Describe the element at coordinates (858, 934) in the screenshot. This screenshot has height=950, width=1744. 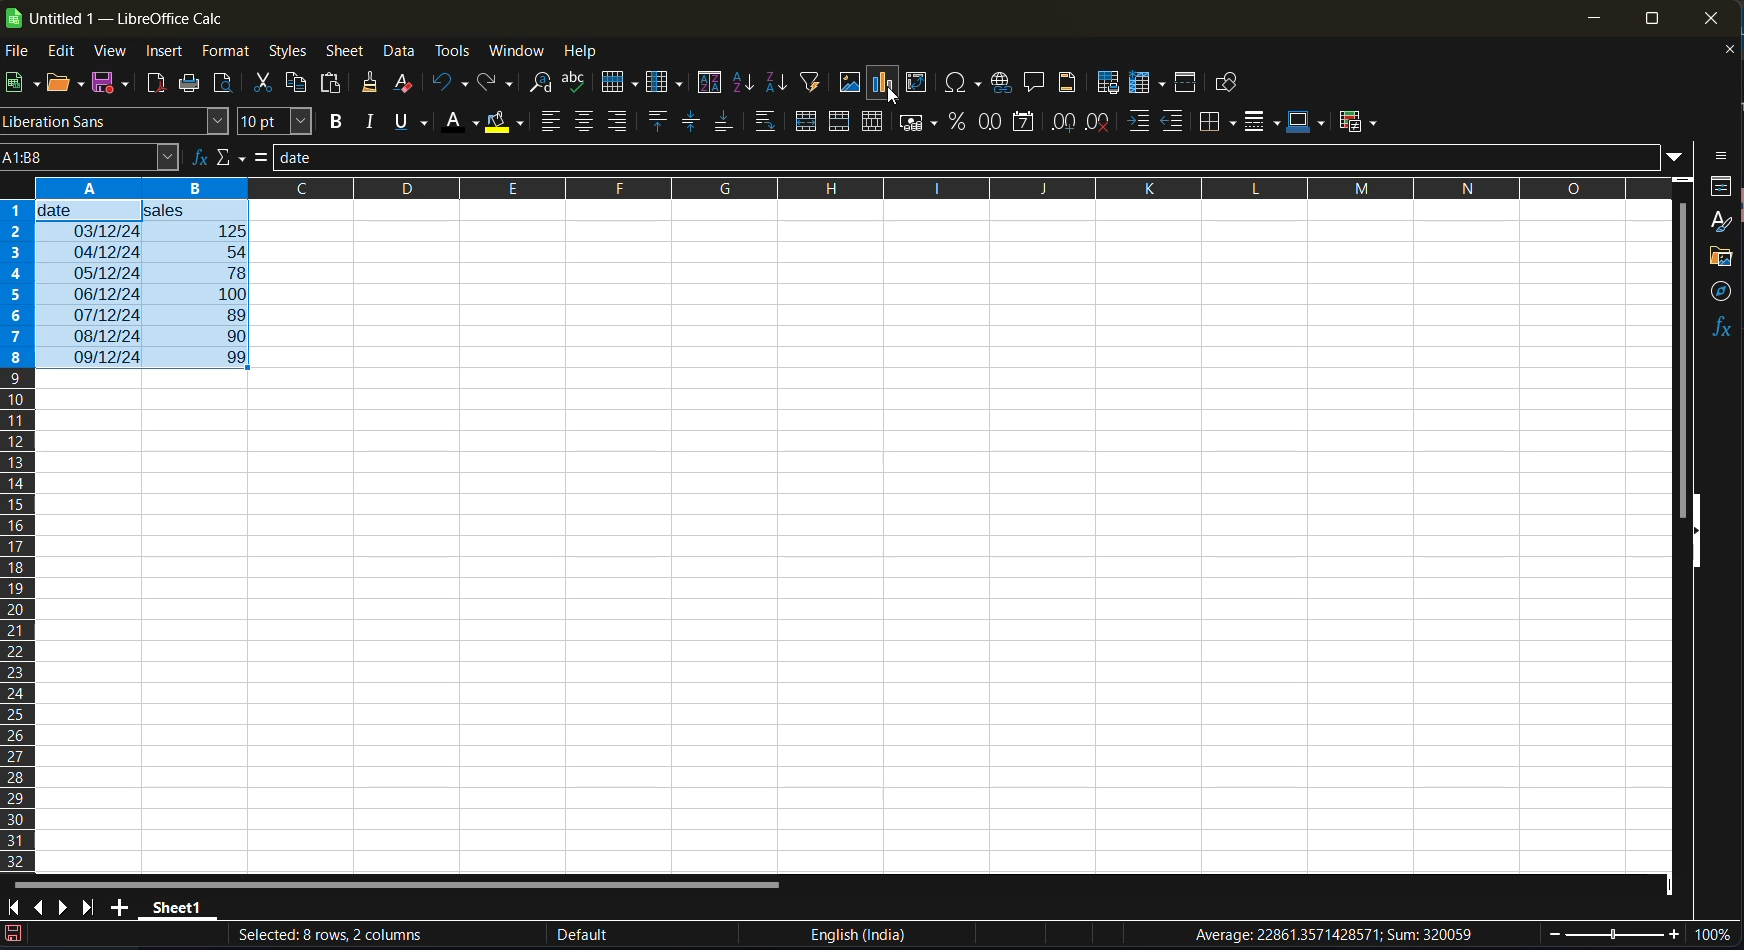
I see `text language` at that location.